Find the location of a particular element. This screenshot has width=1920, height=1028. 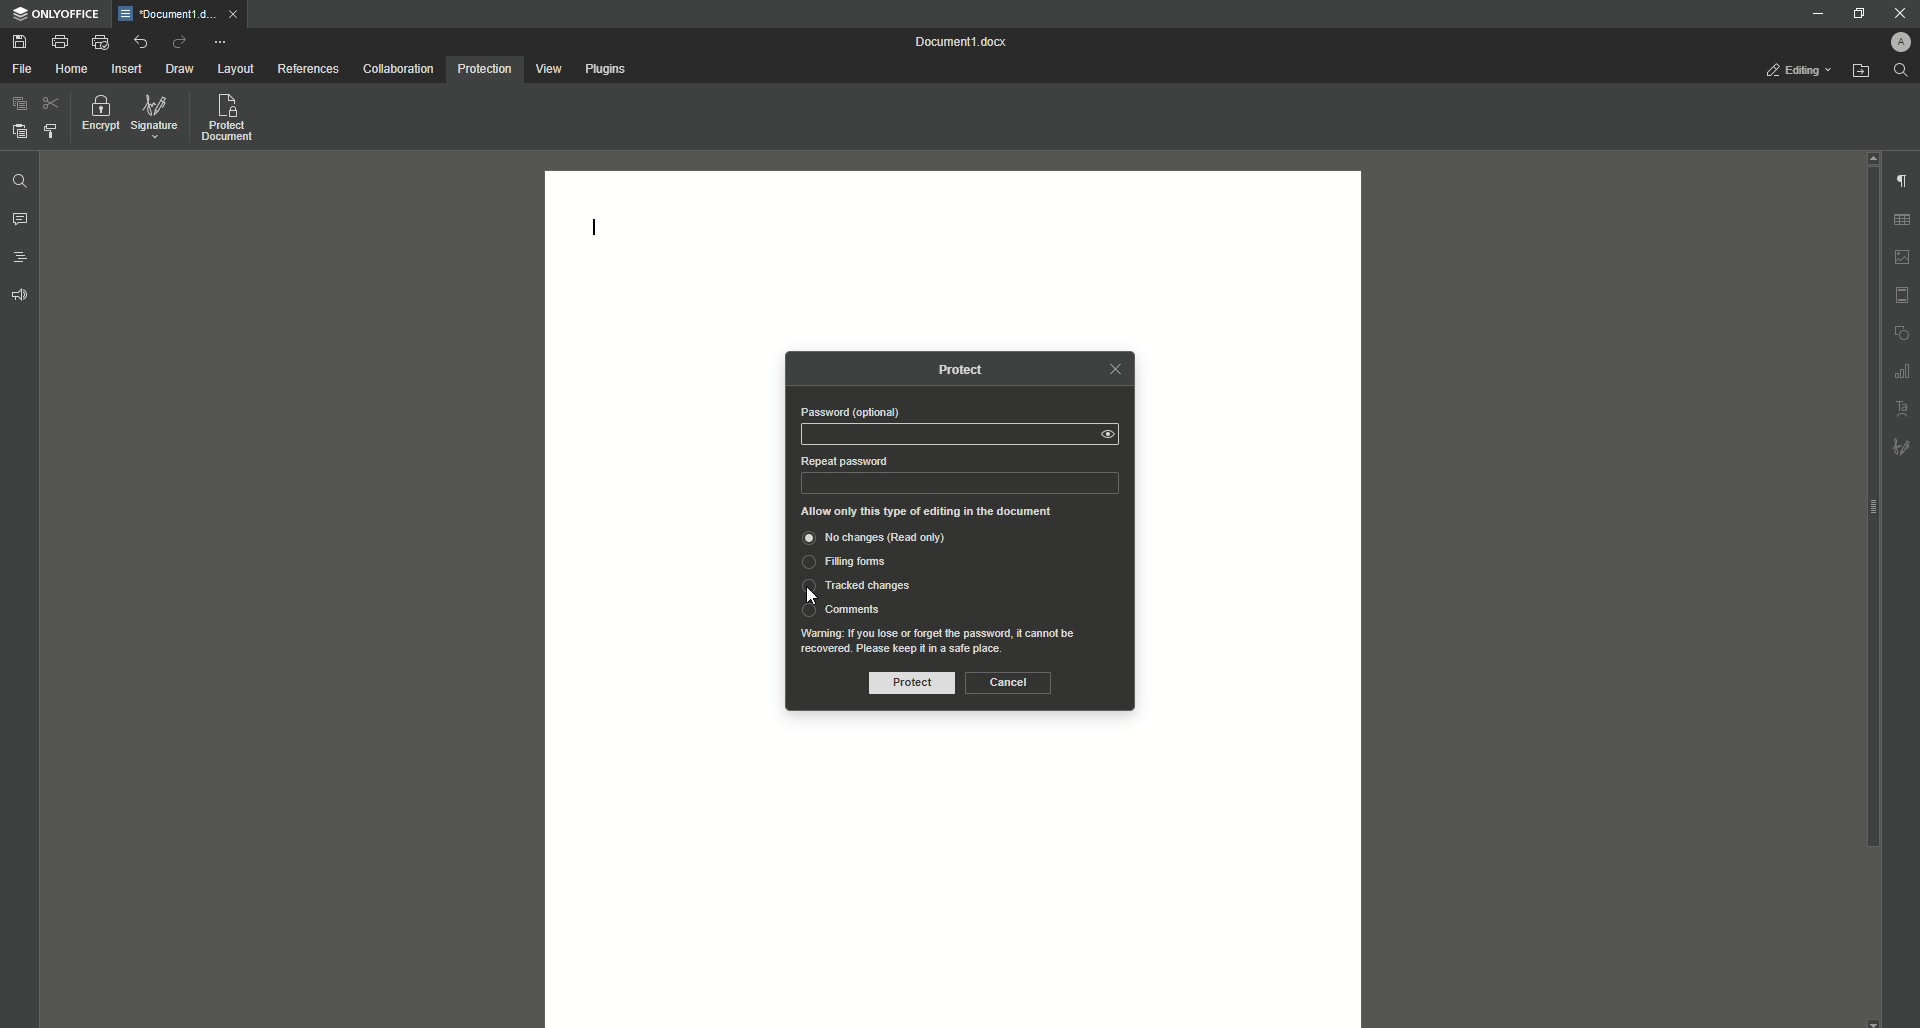

Document 1 is located at coordinates (965, 42).